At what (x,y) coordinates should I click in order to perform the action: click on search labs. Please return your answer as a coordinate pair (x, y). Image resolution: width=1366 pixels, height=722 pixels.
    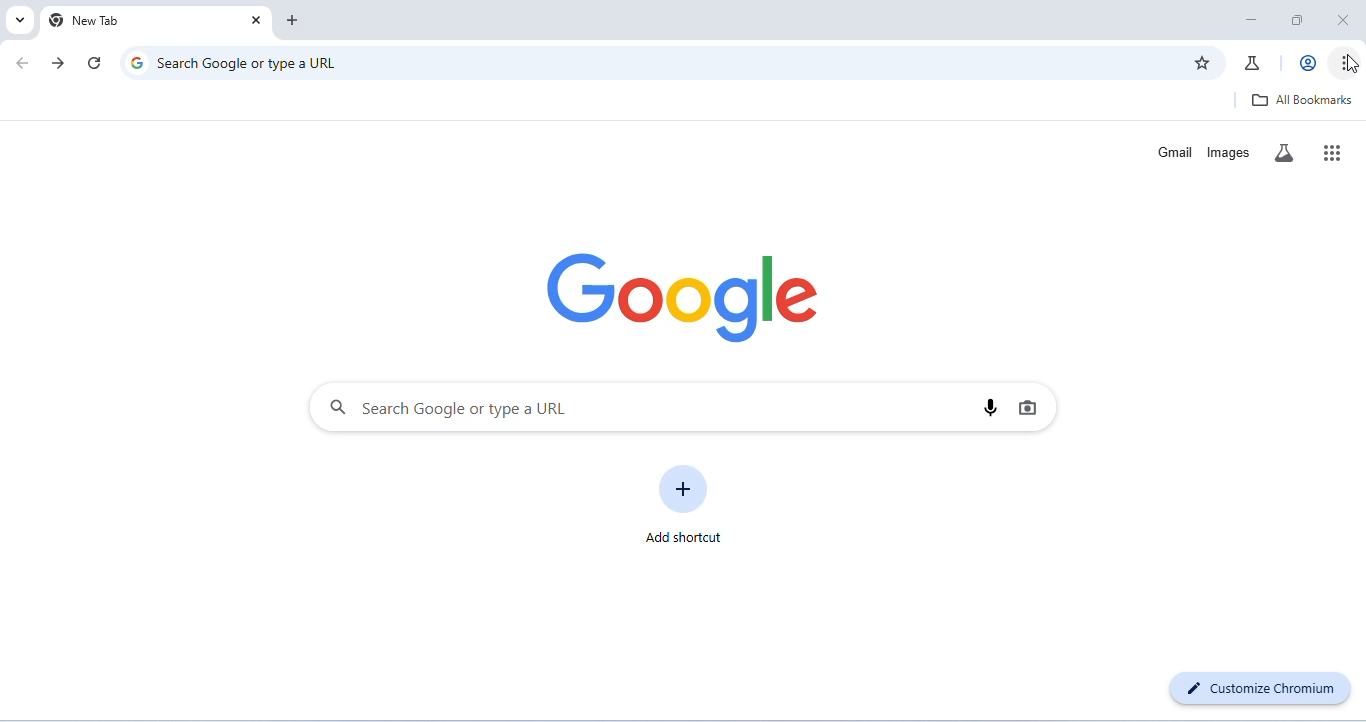
    Looking at the image, I should click on (1285, 153).